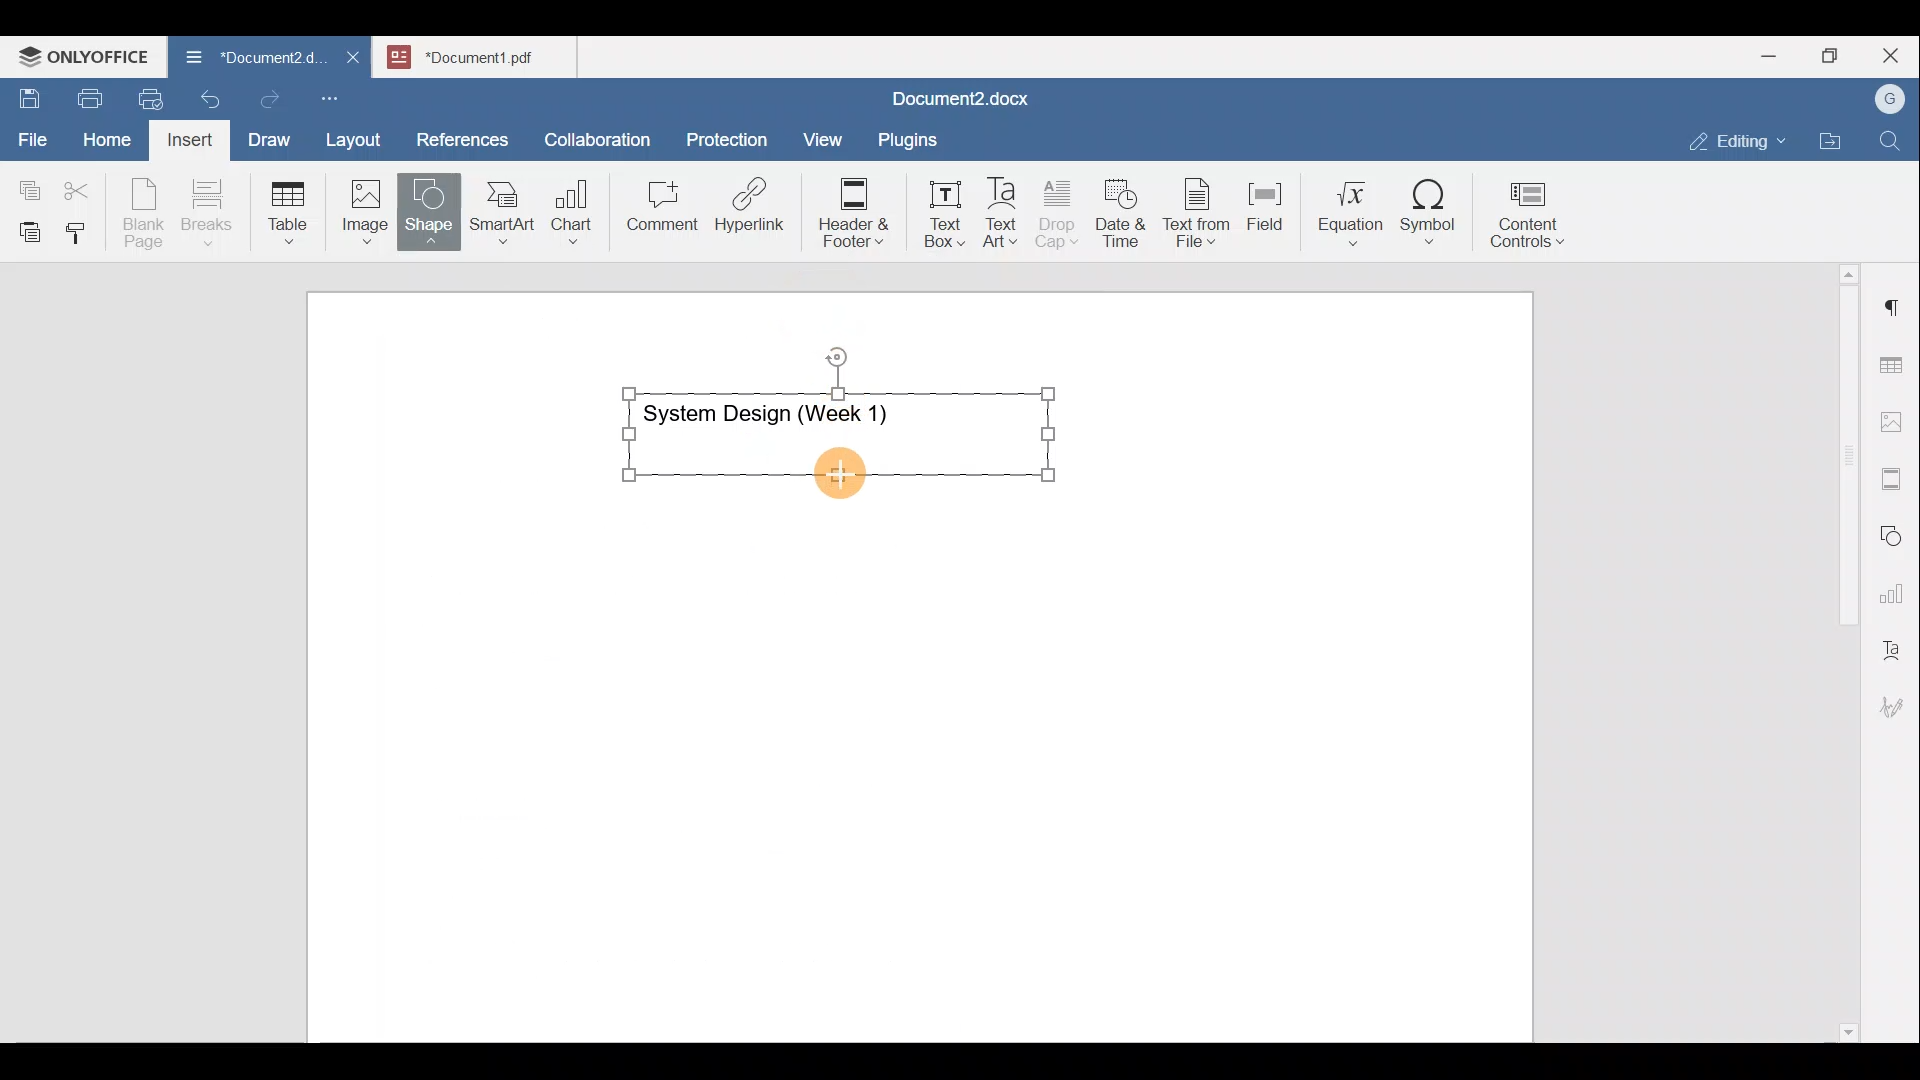 The height and width of the screenshot is (1080, 1920). Describe the element at coordinates (1265, 203) in the screenshot. I see `Field` at that location.